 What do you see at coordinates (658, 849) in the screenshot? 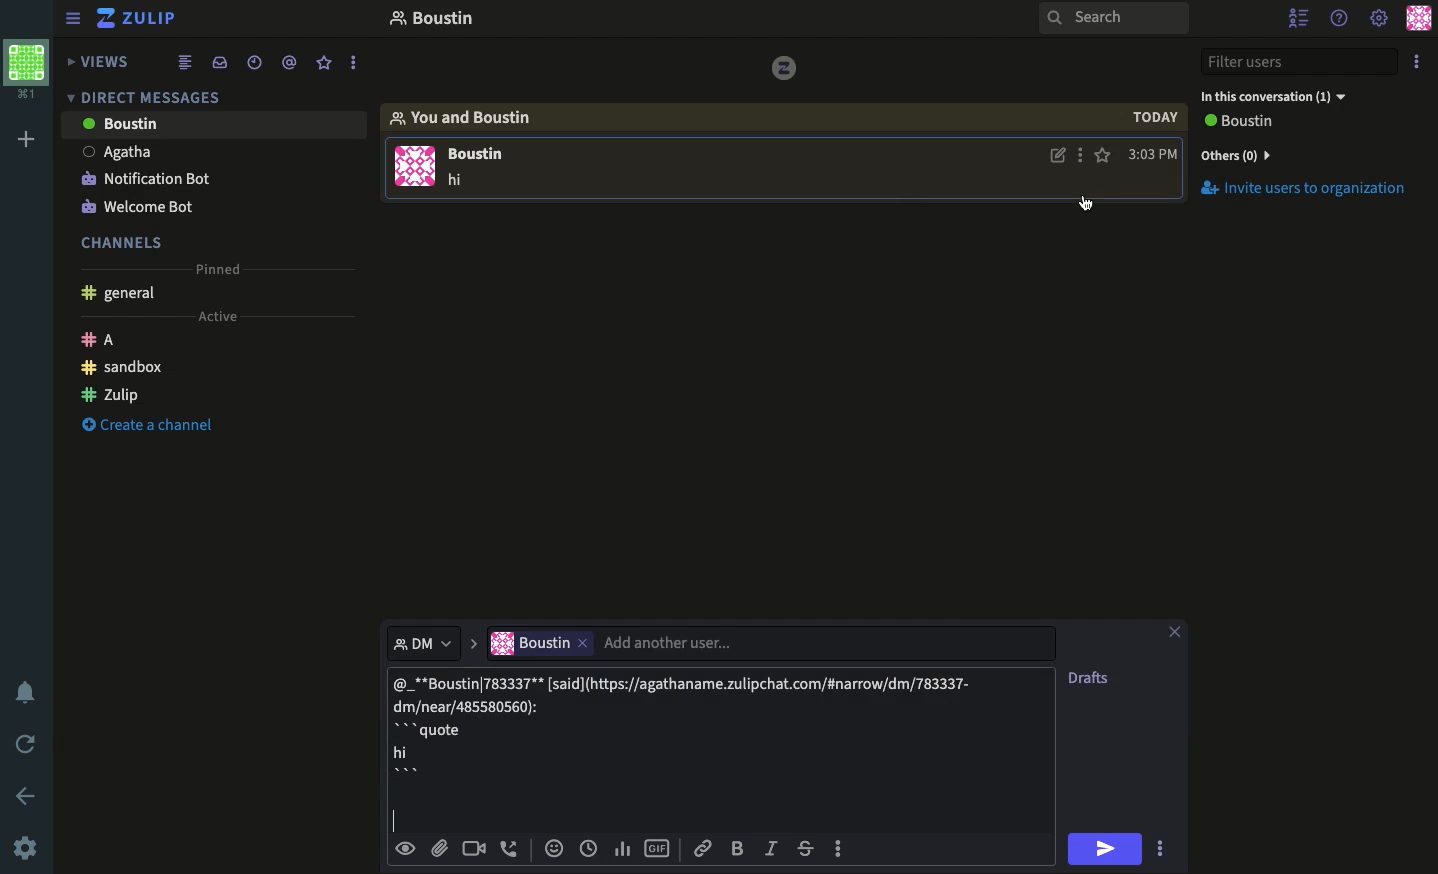
I see `Gif` at bounding box center [658, 849].